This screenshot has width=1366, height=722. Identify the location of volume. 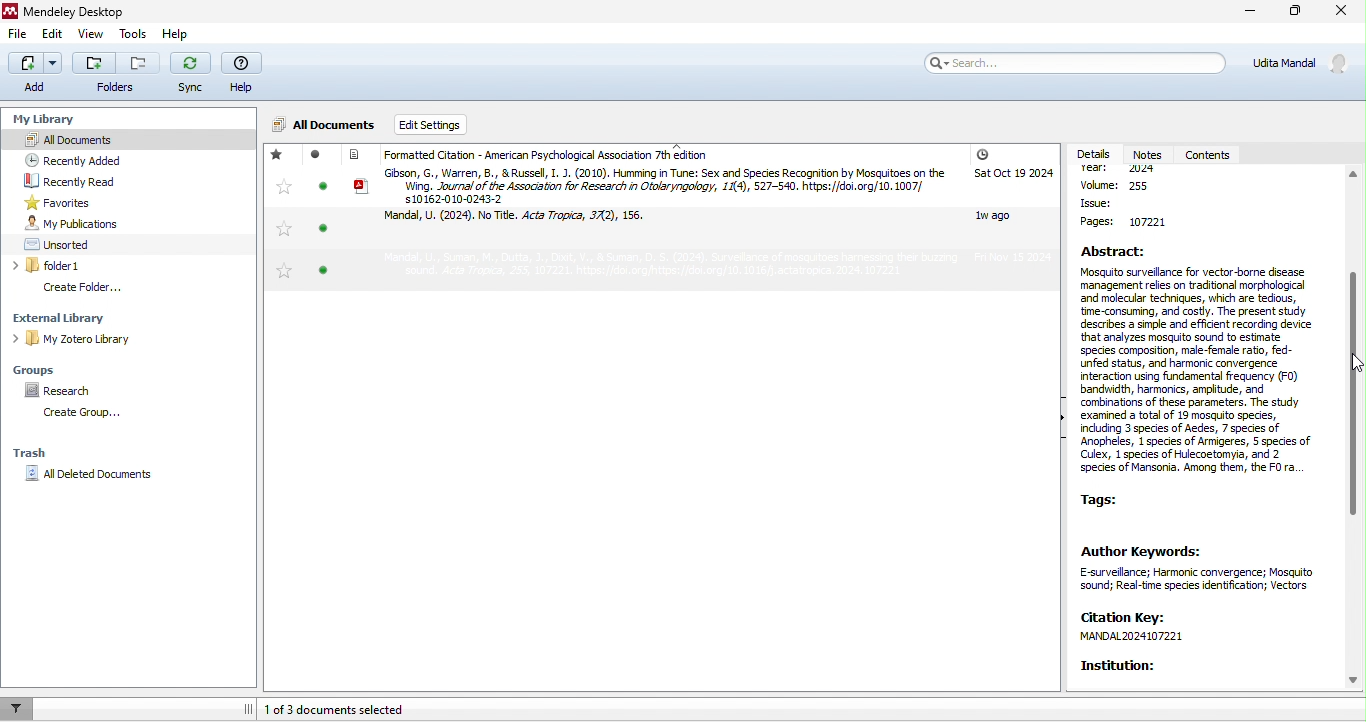
(1132, 187).